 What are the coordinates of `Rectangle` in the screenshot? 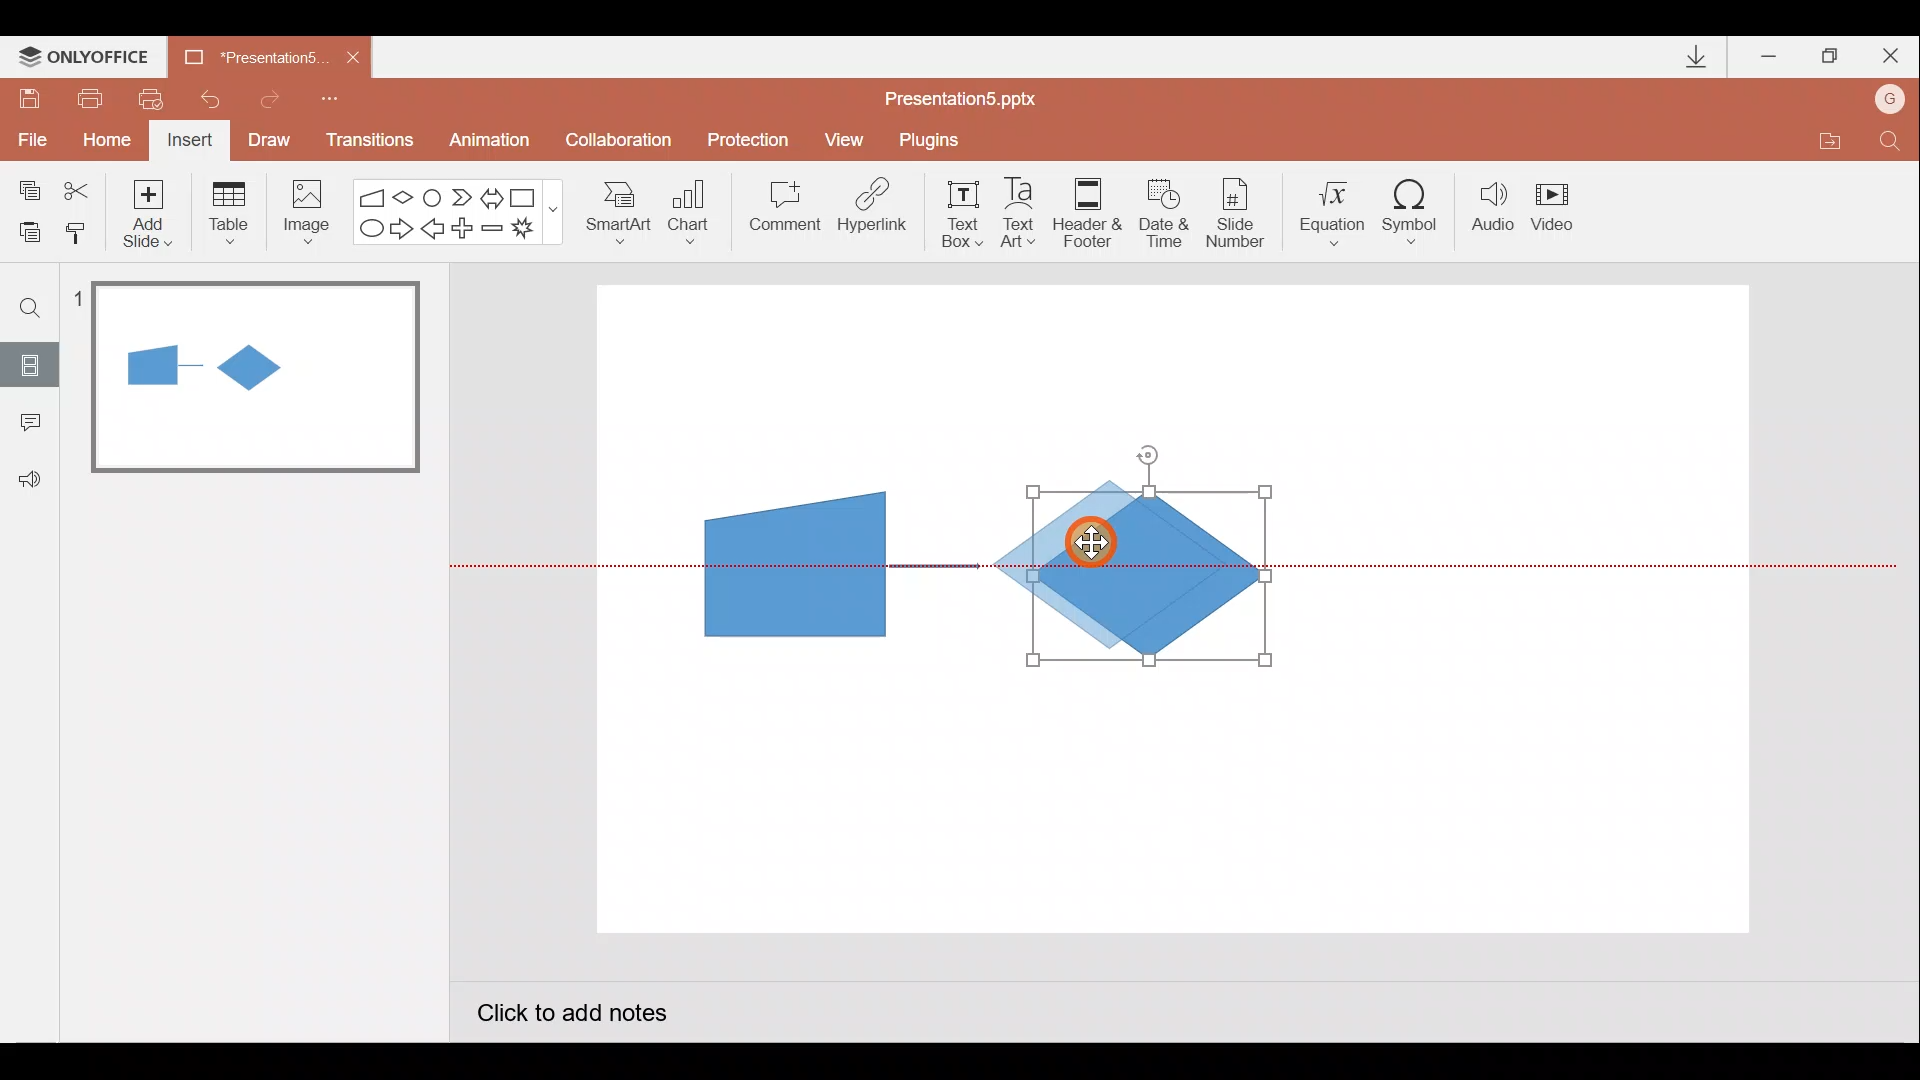 It's located at (528, 196).